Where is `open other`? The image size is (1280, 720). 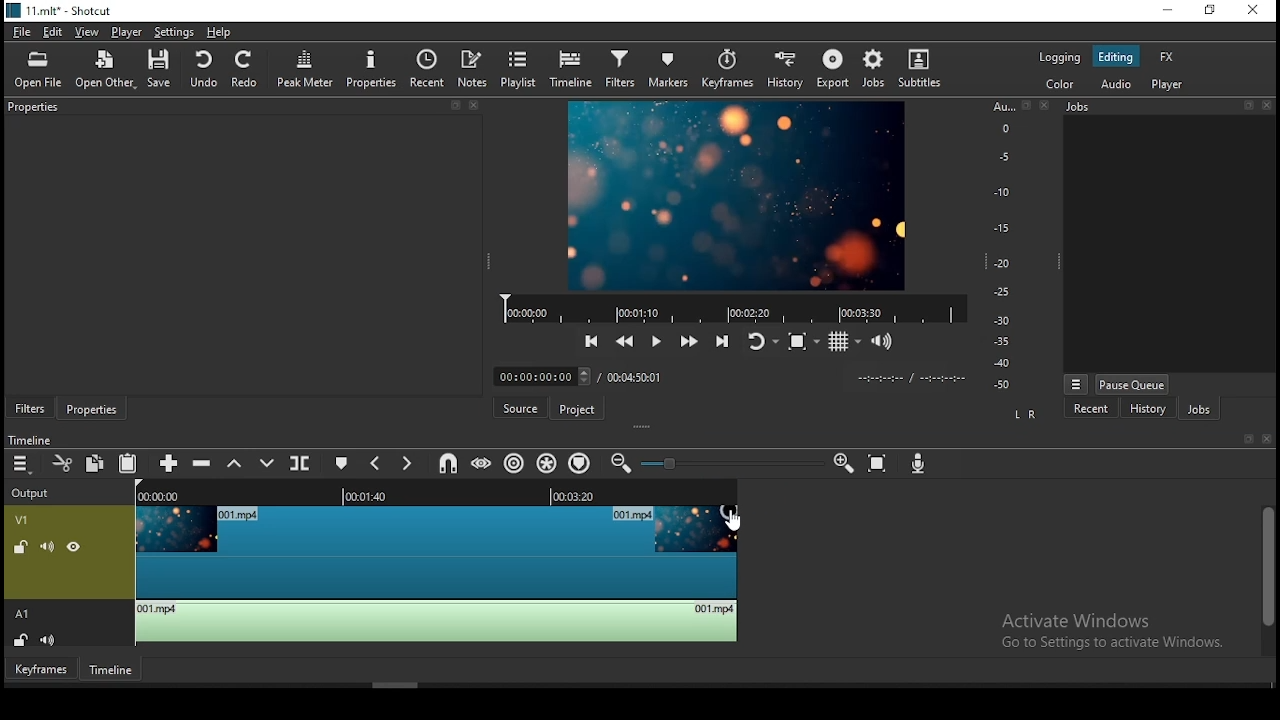
open other is located at coordinates (105, 68).